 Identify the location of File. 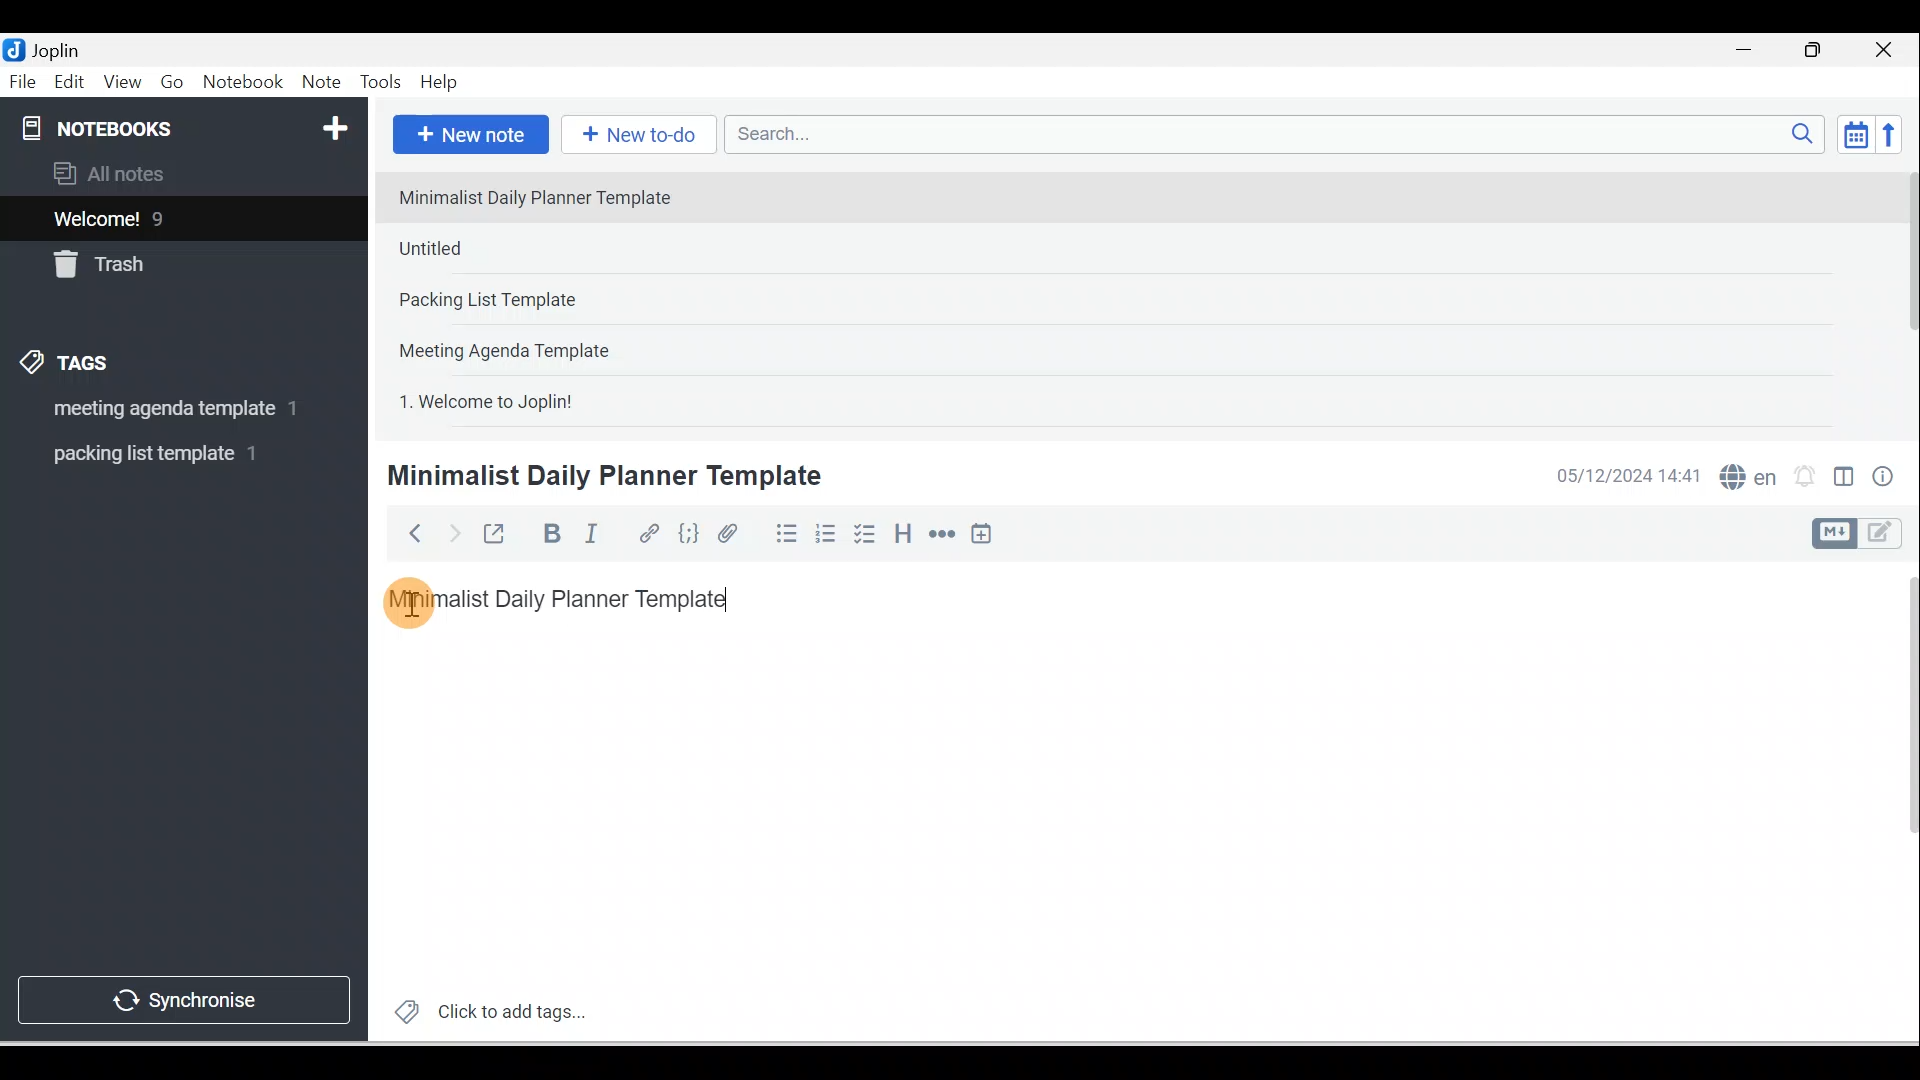
(24, 80).